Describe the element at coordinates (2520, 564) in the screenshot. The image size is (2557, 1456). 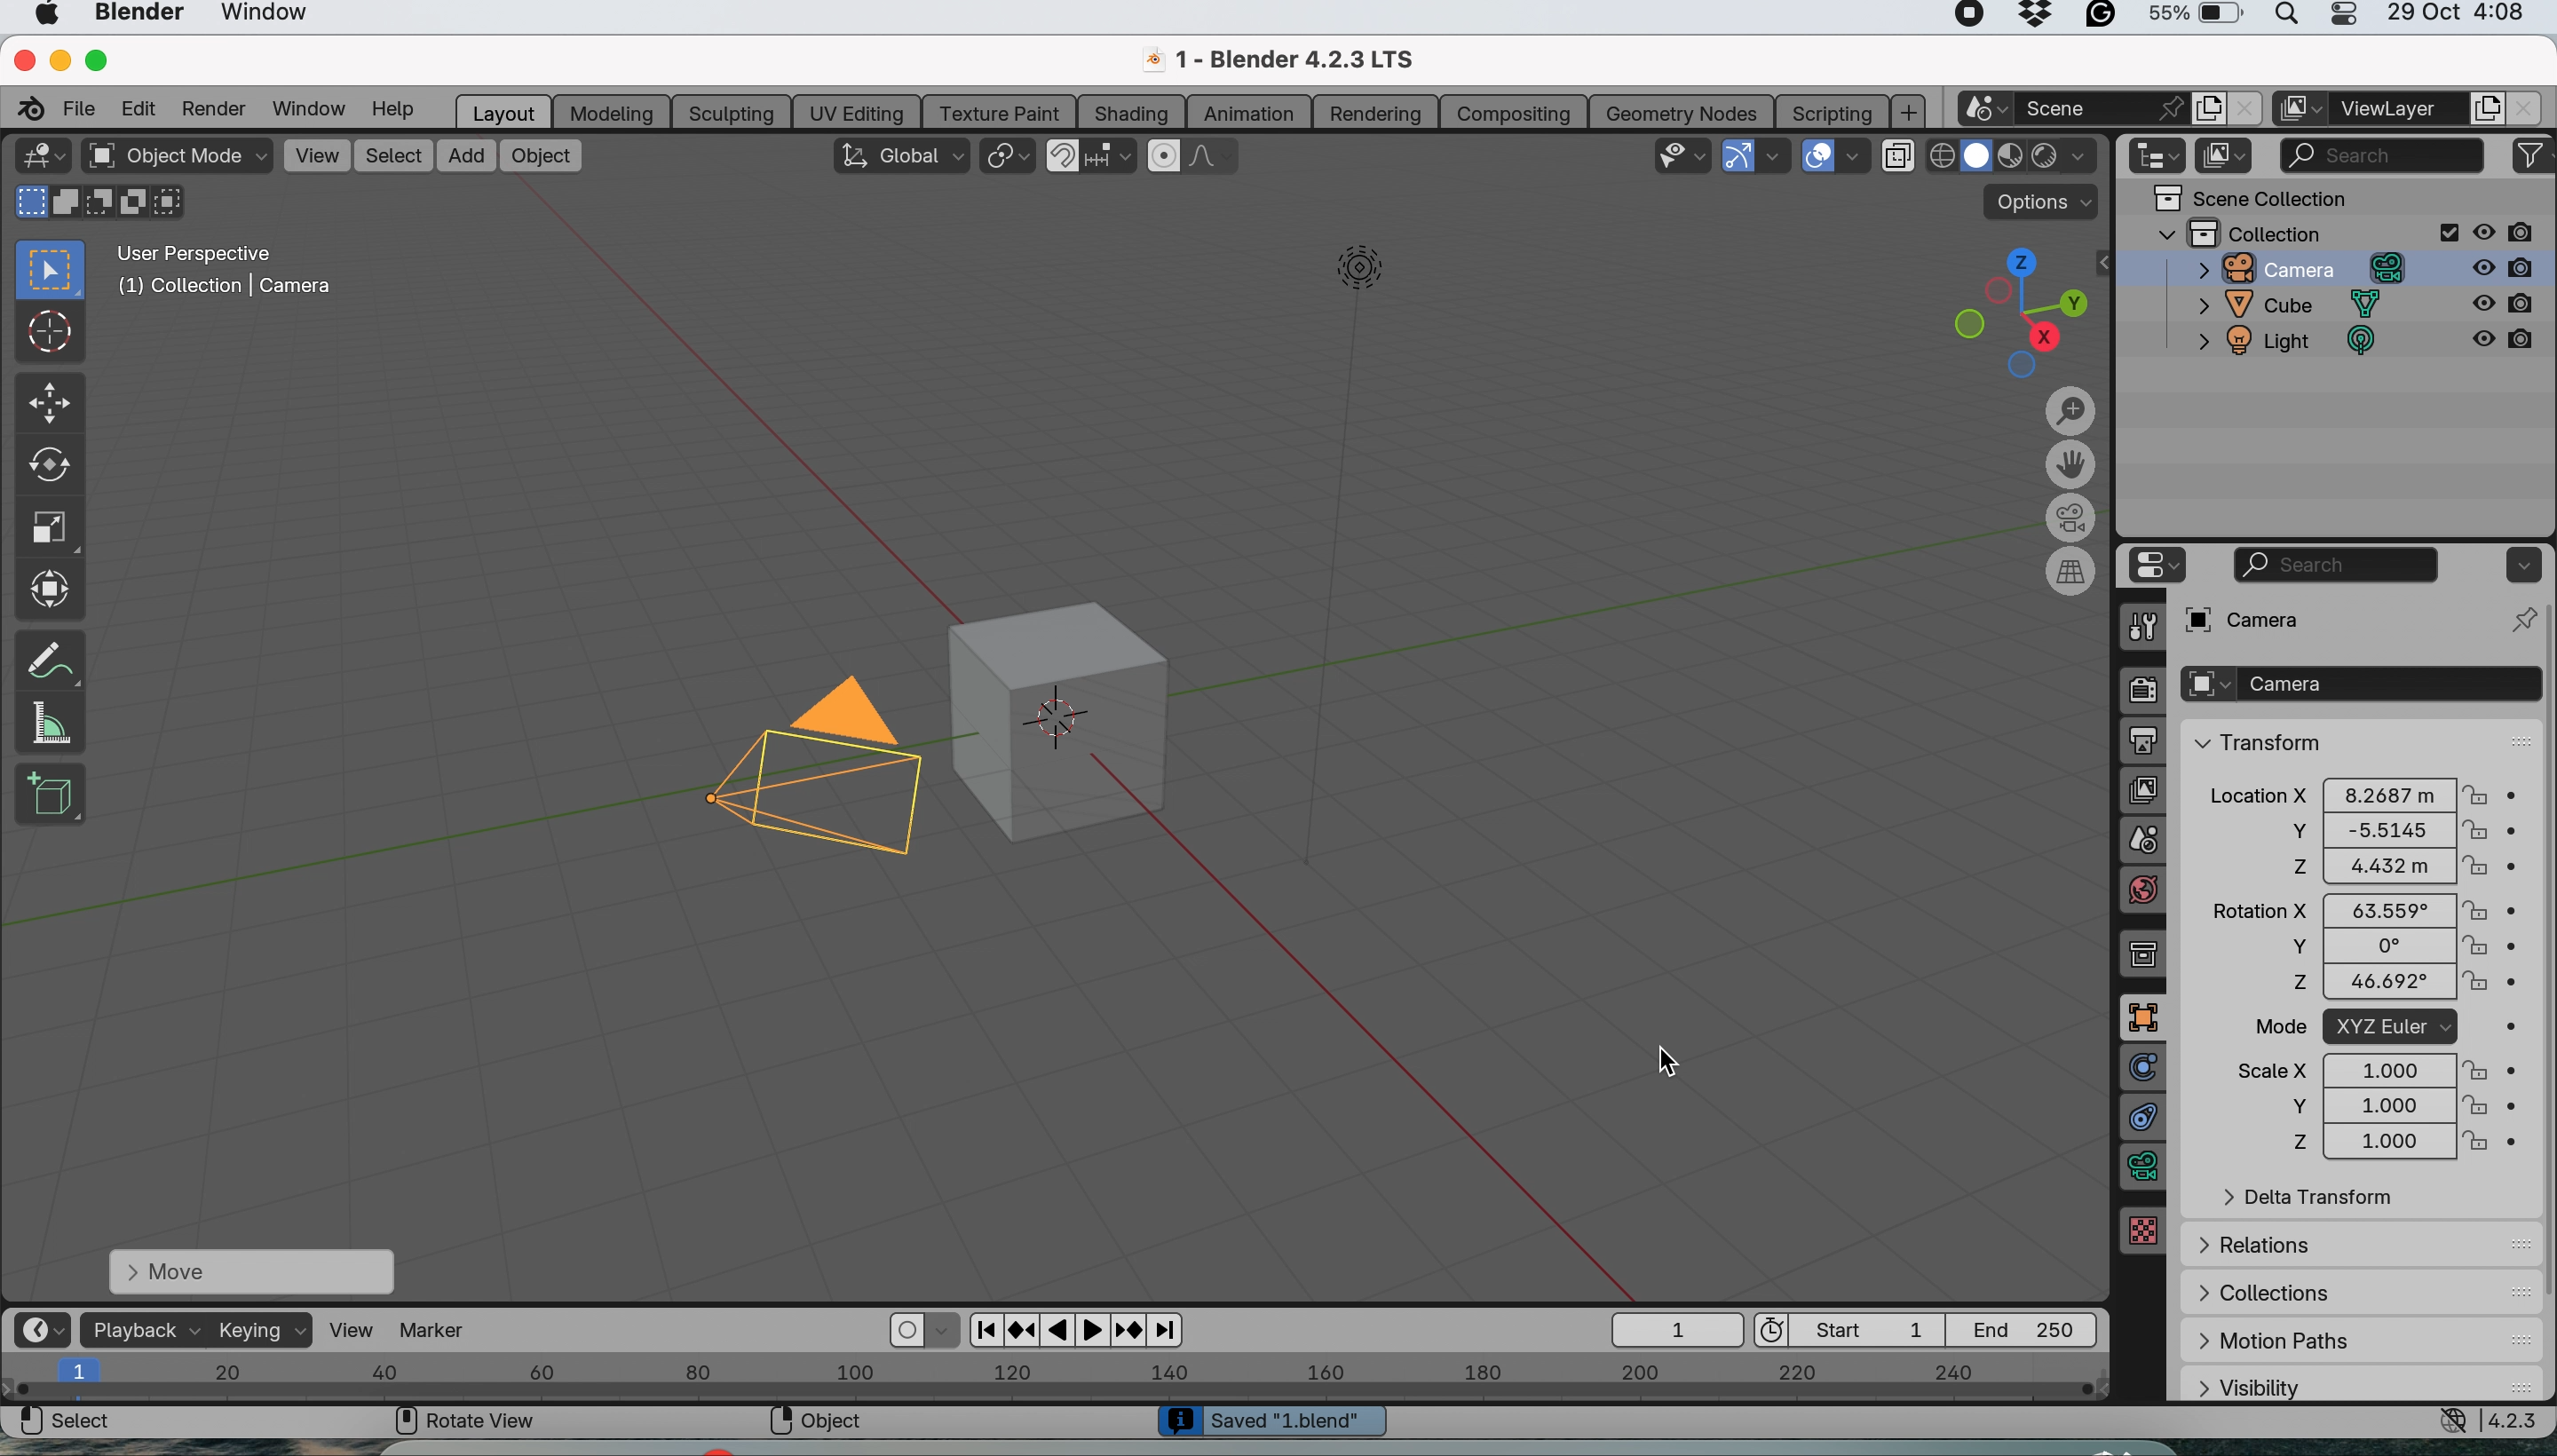
I see `options` at that location.